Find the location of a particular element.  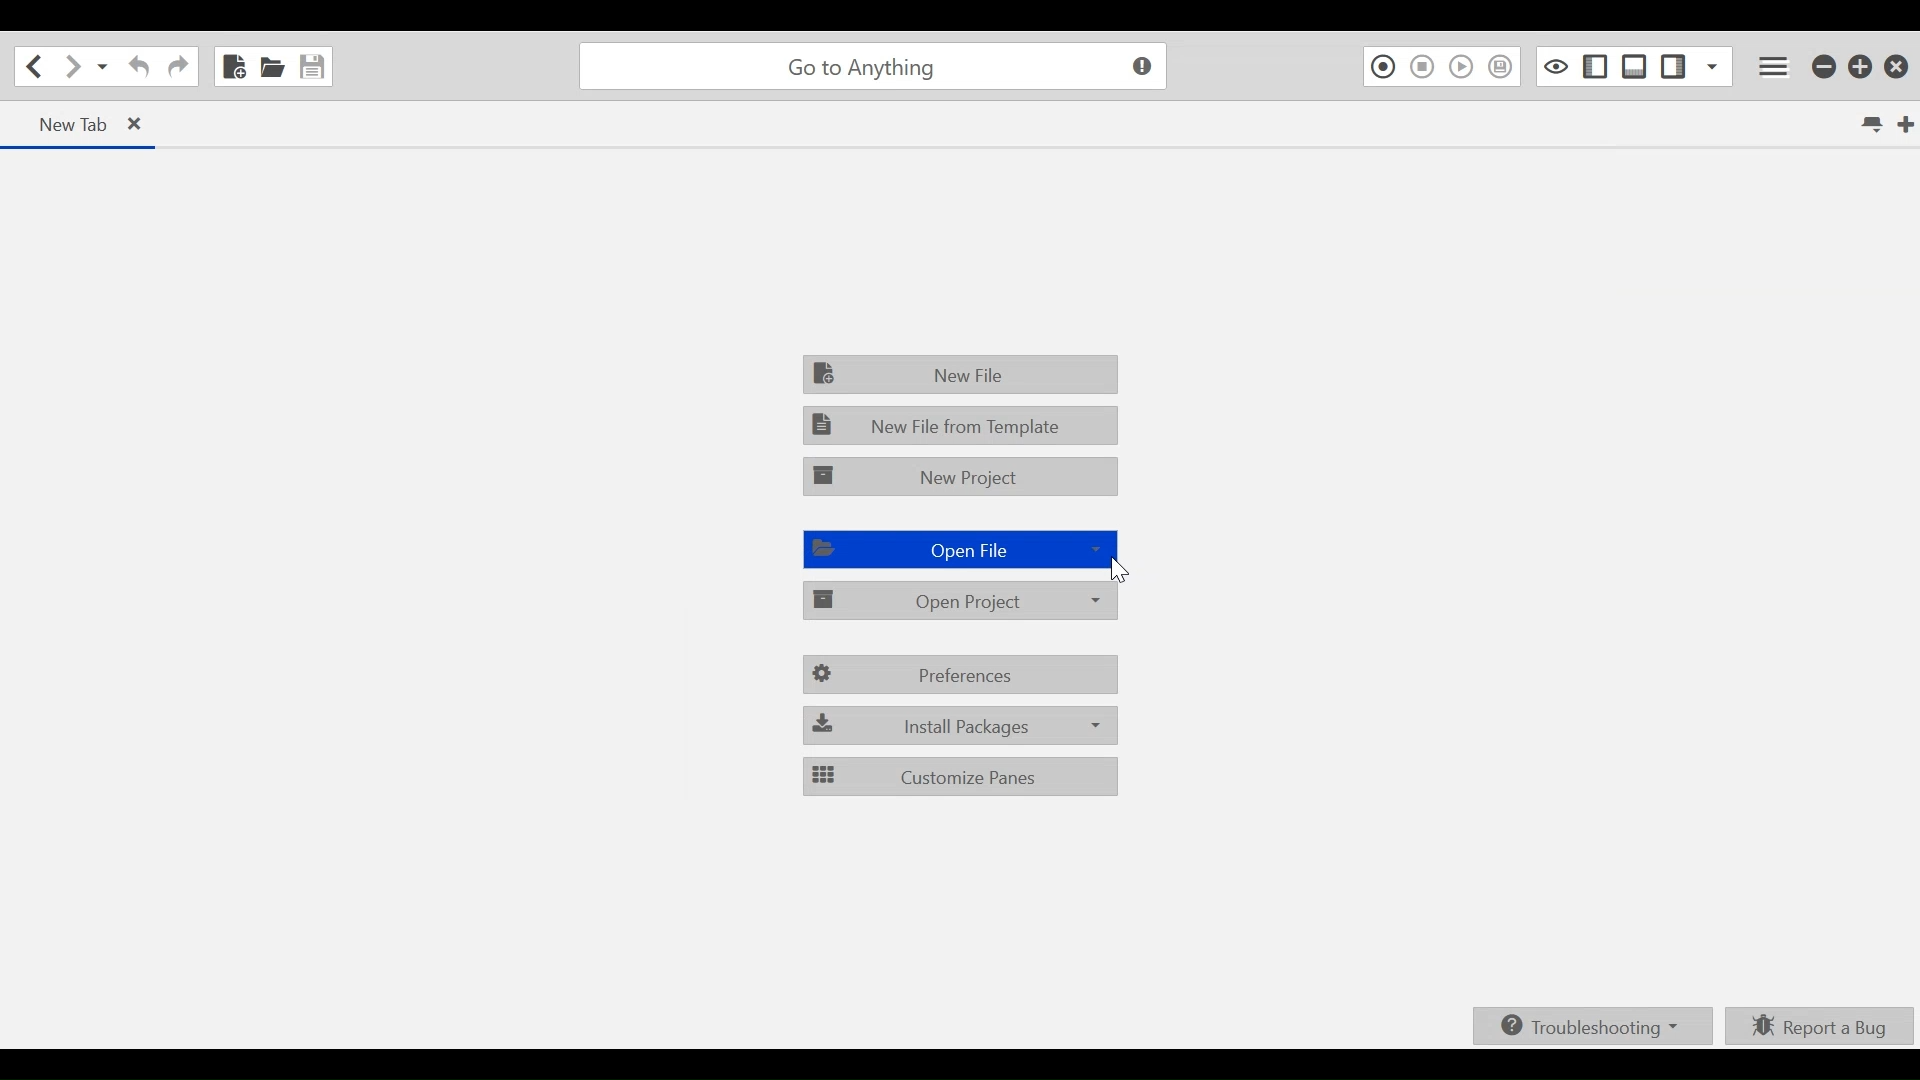

Search is located at coordinates (869, 64).